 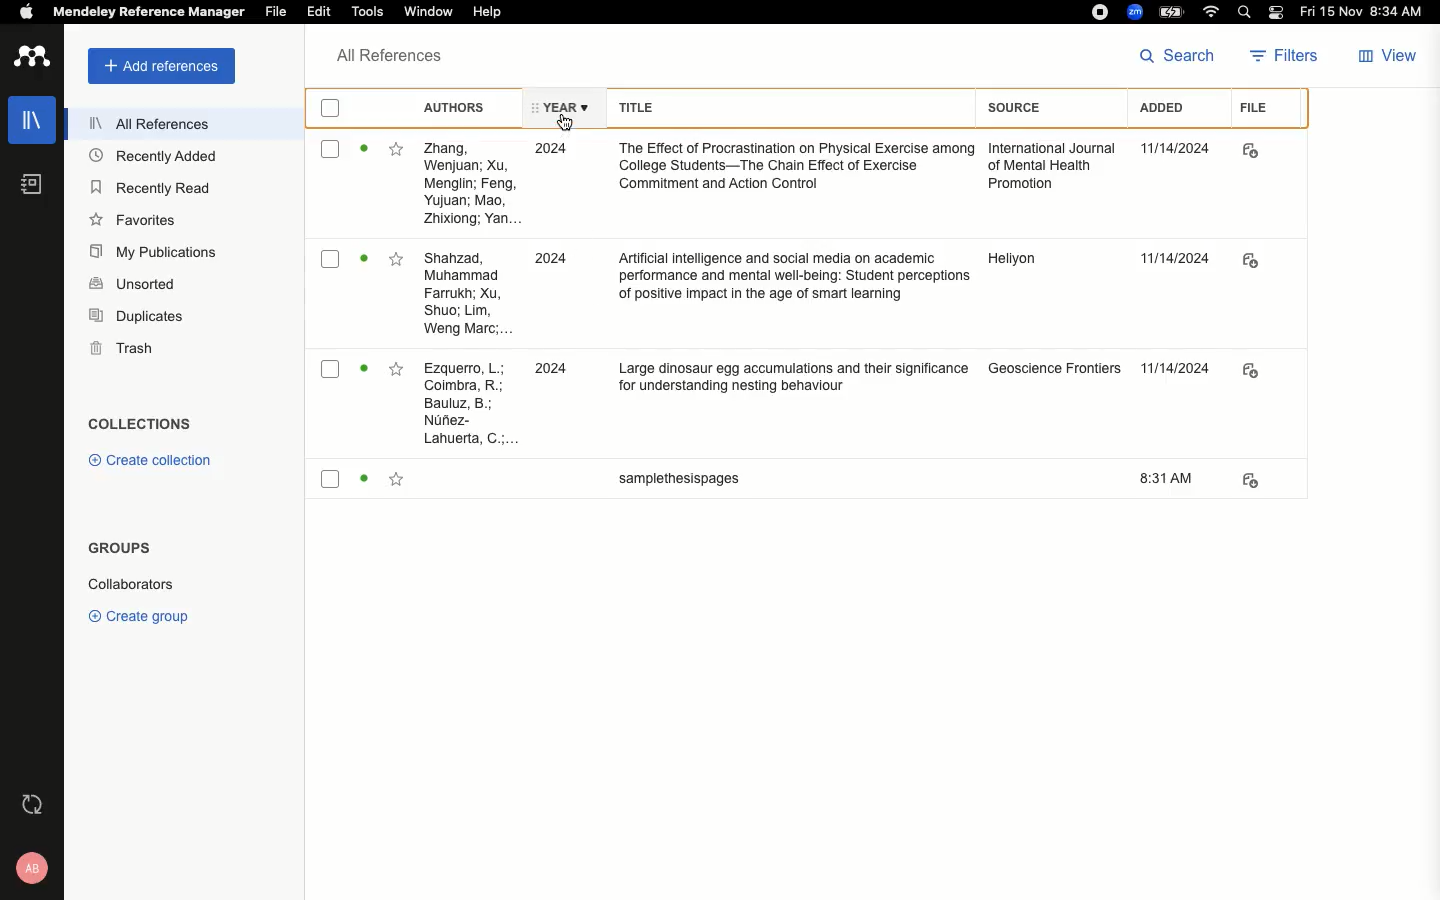 I want to click on select document, so click(x=329, y=482).